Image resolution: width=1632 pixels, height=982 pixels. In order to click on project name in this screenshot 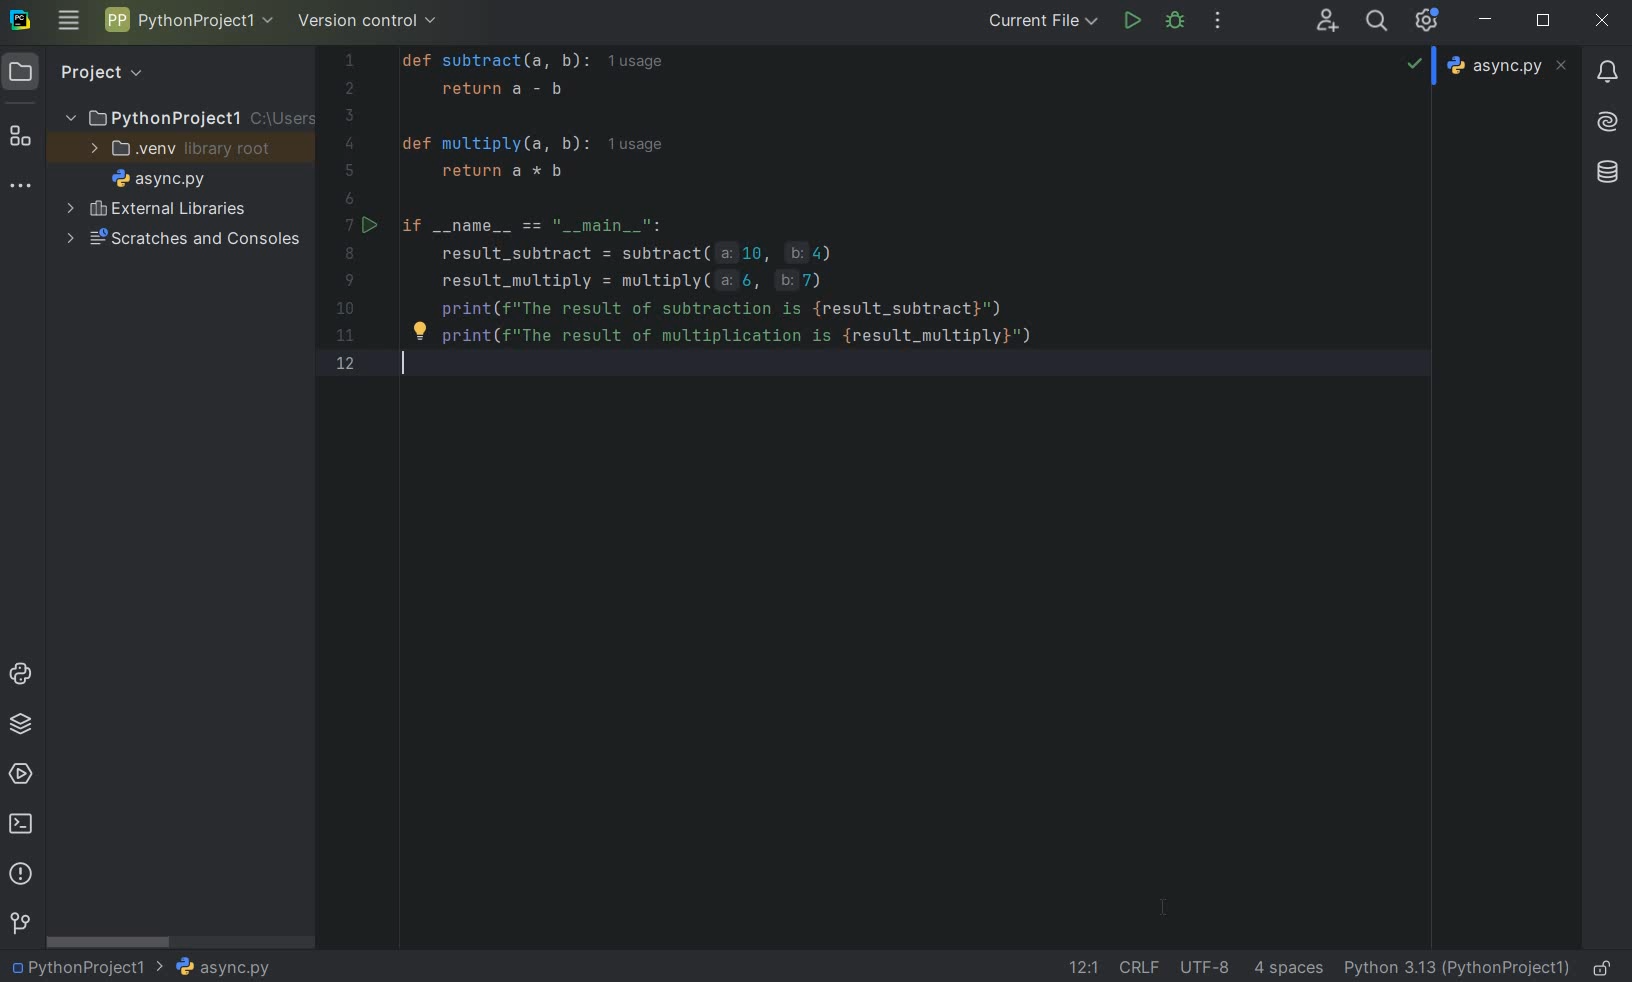, I will do `click(187, 20)`.